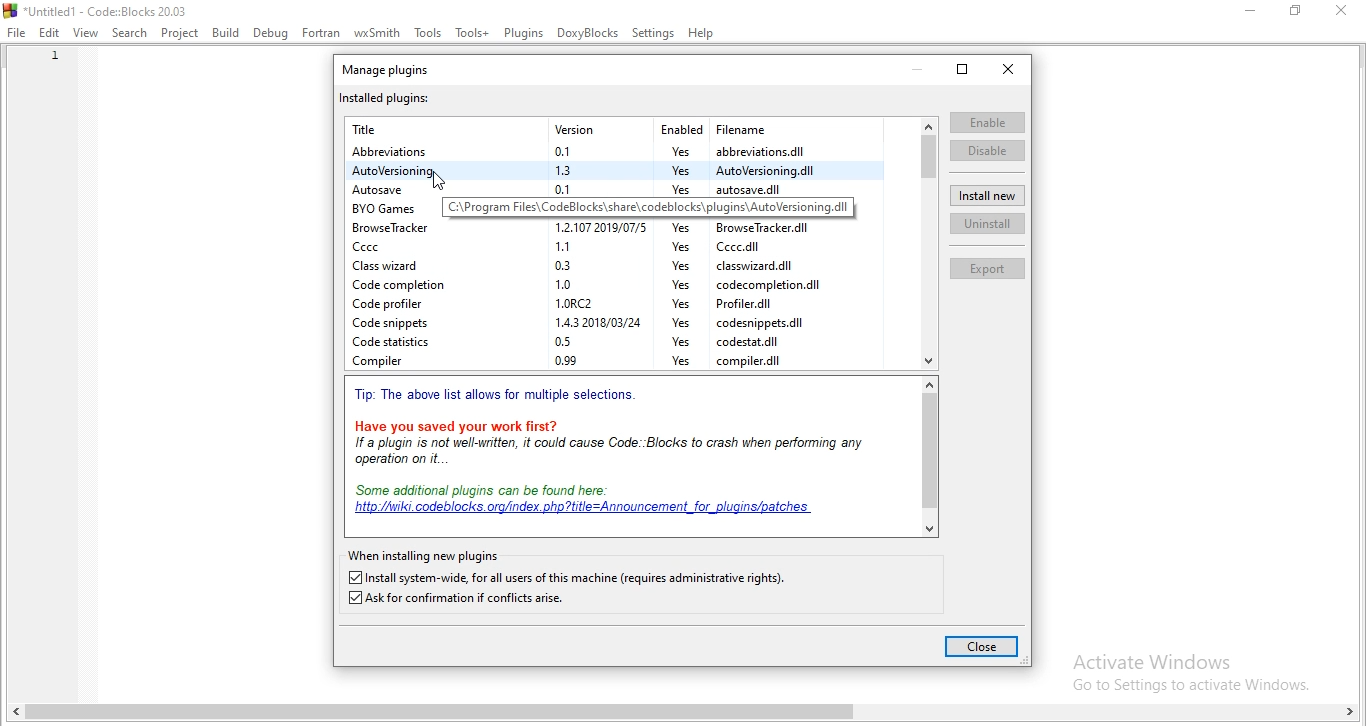  What do you see at coordinates (613, 443) in the screenshot?
I see `Have you saved your work first?
Ifa plugin is not well-written, it could cause Code: Blocks to crash when performing any
operation on it.` at bounding box center [613, 443].